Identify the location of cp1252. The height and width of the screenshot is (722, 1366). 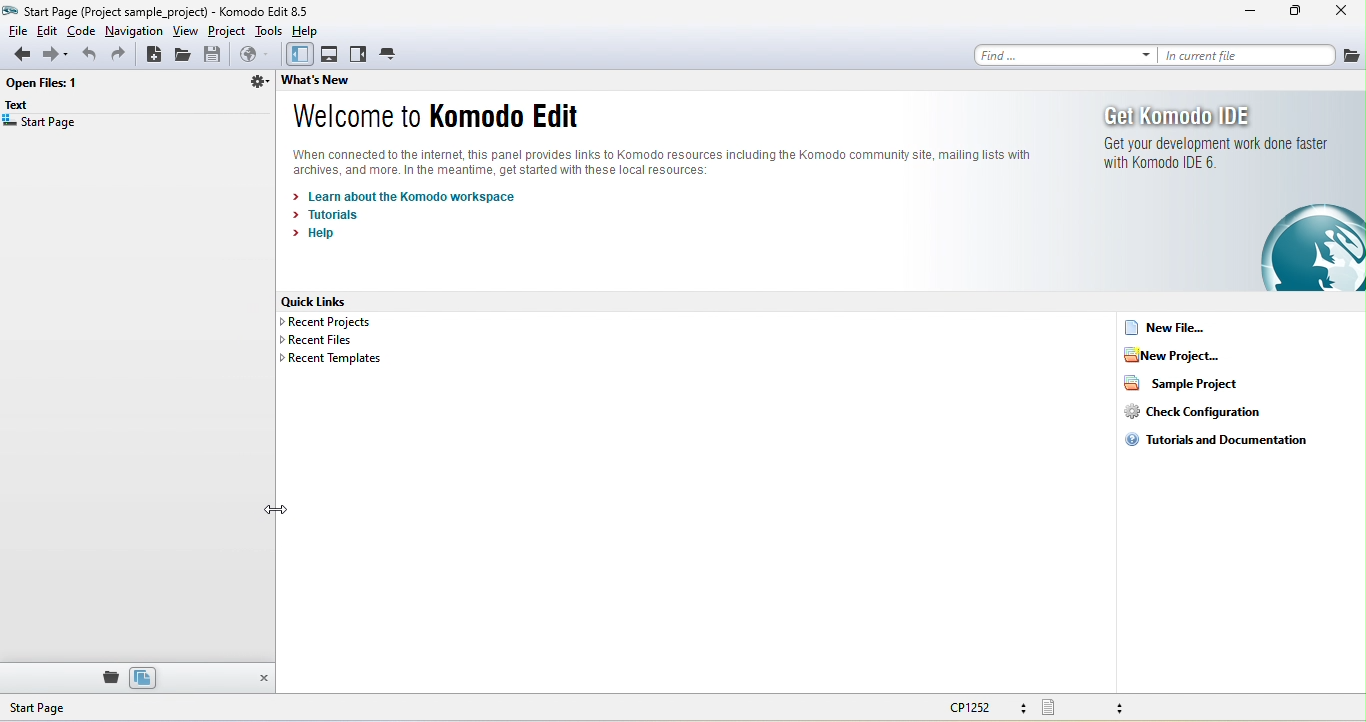
(991, 709).